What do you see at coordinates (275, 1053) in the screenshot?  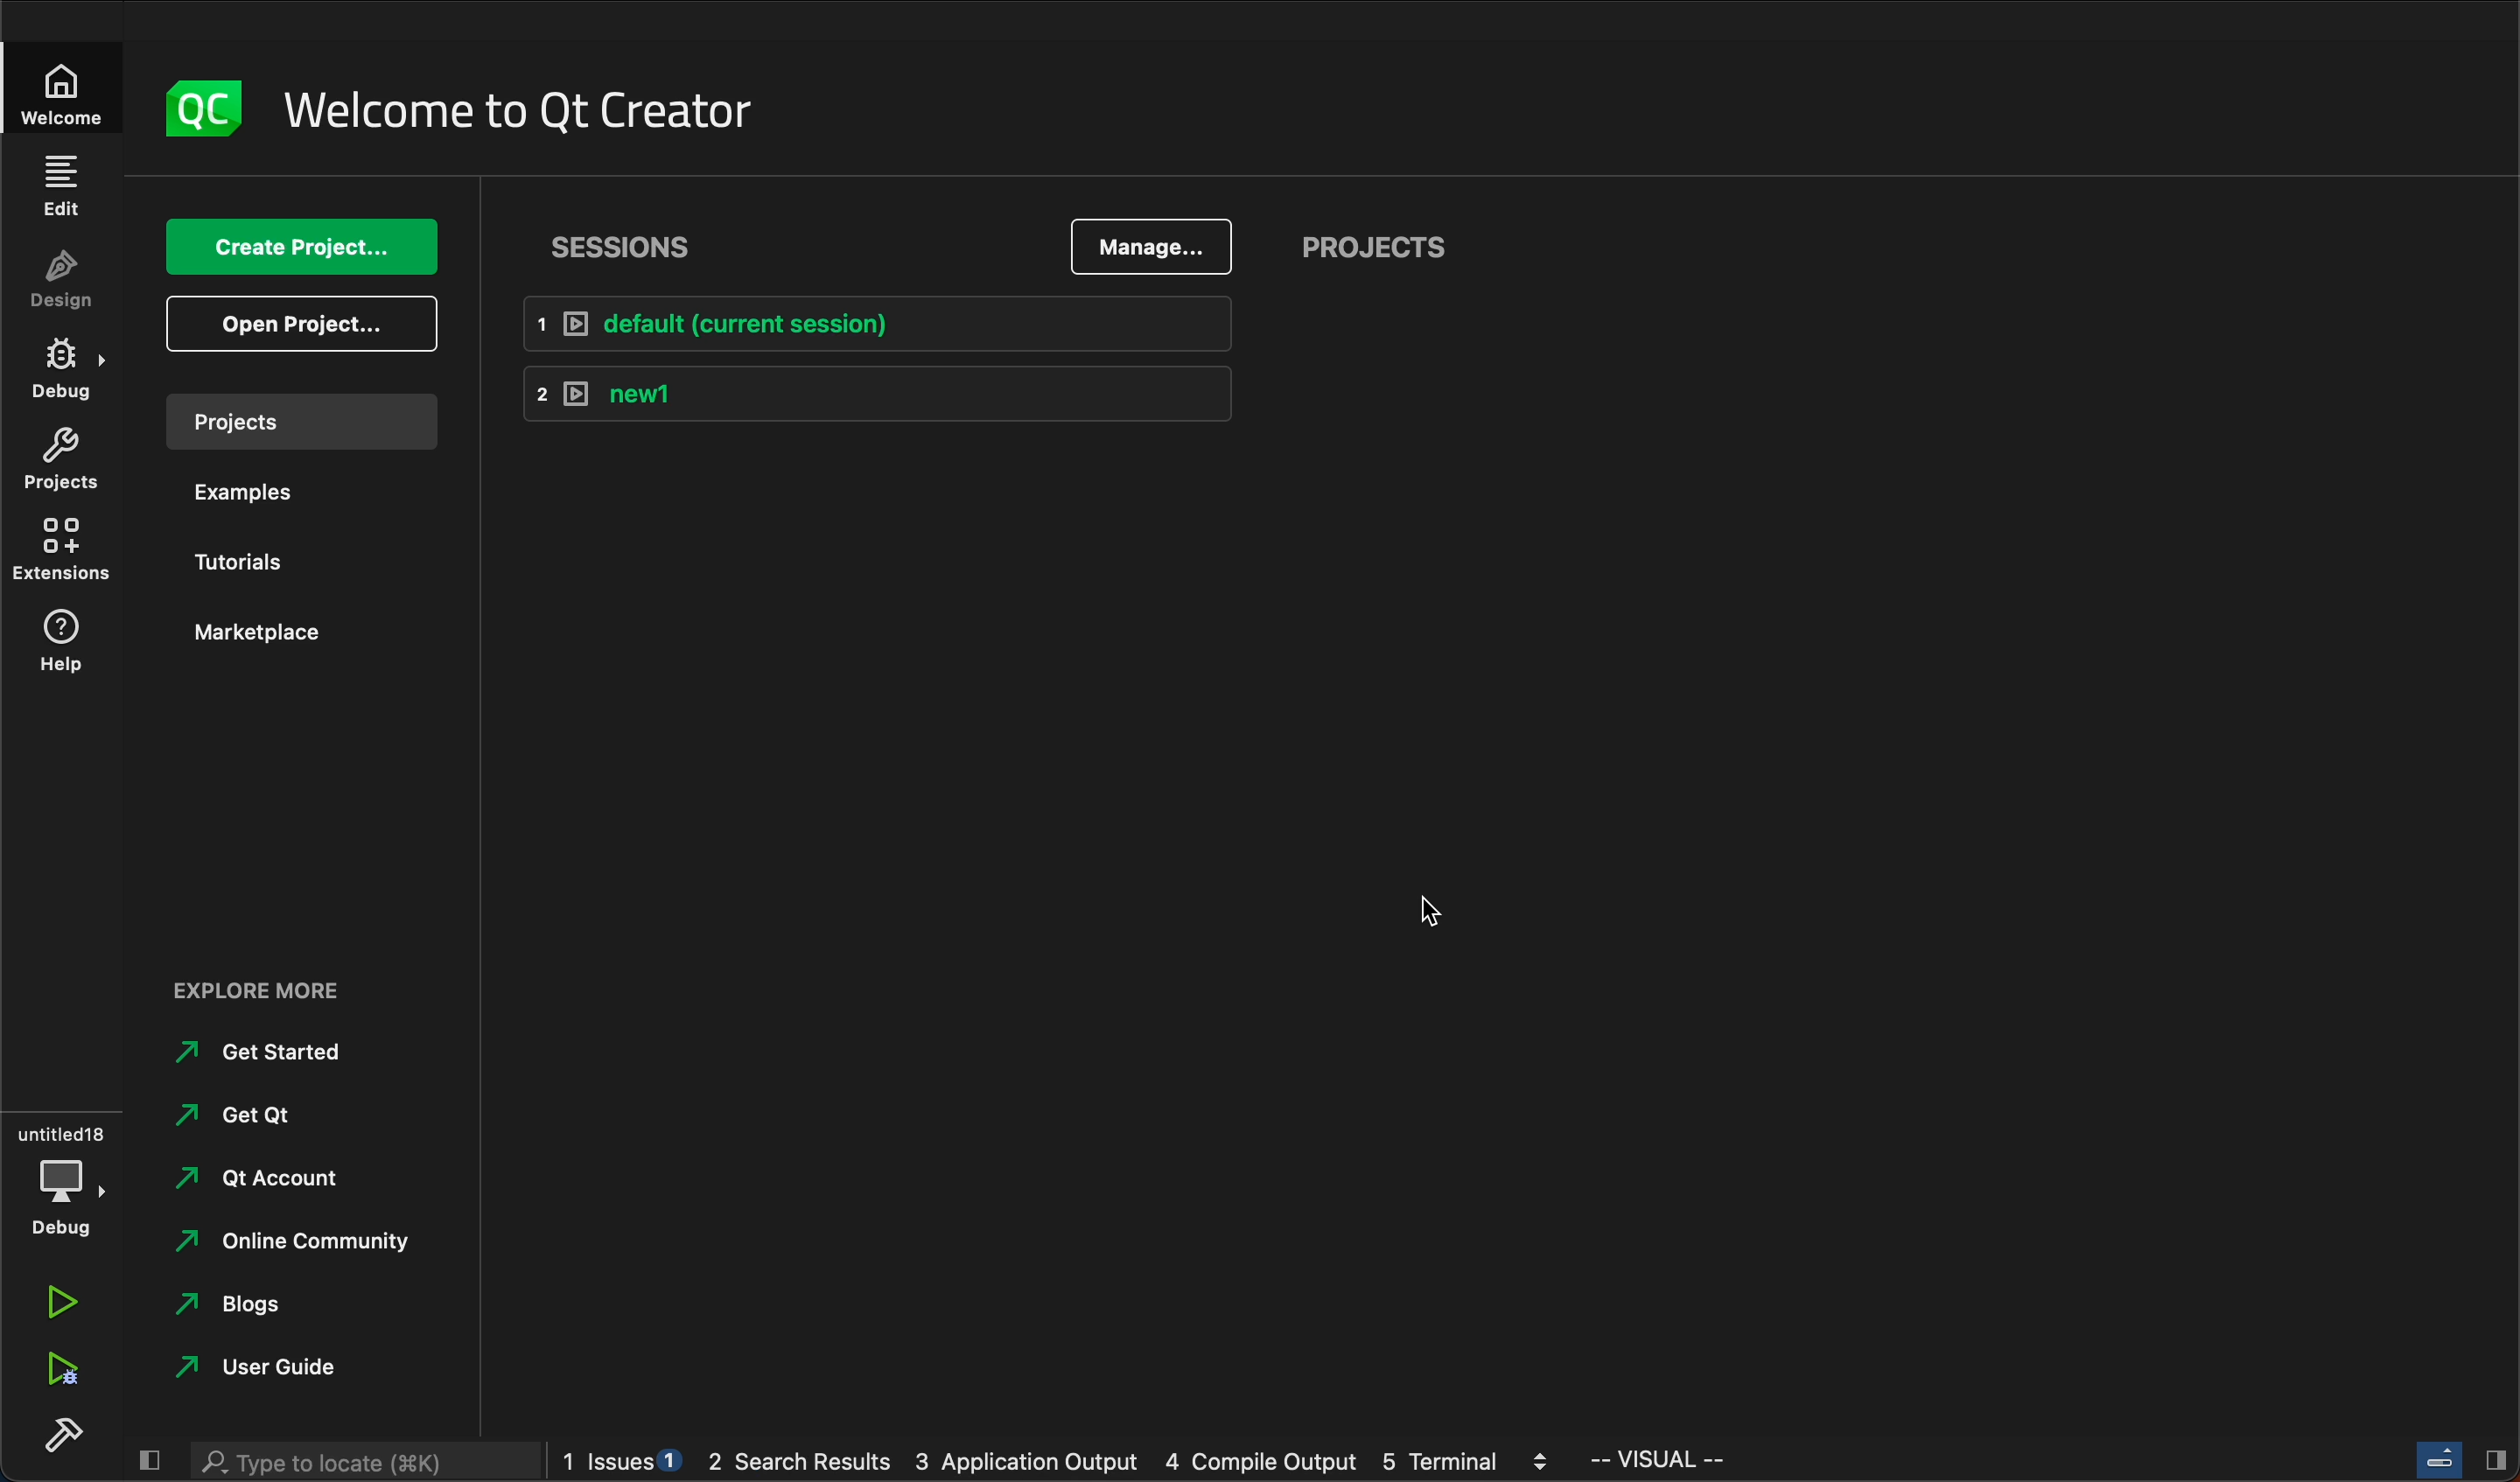 I see `started` at bounding box center [275, 1053].